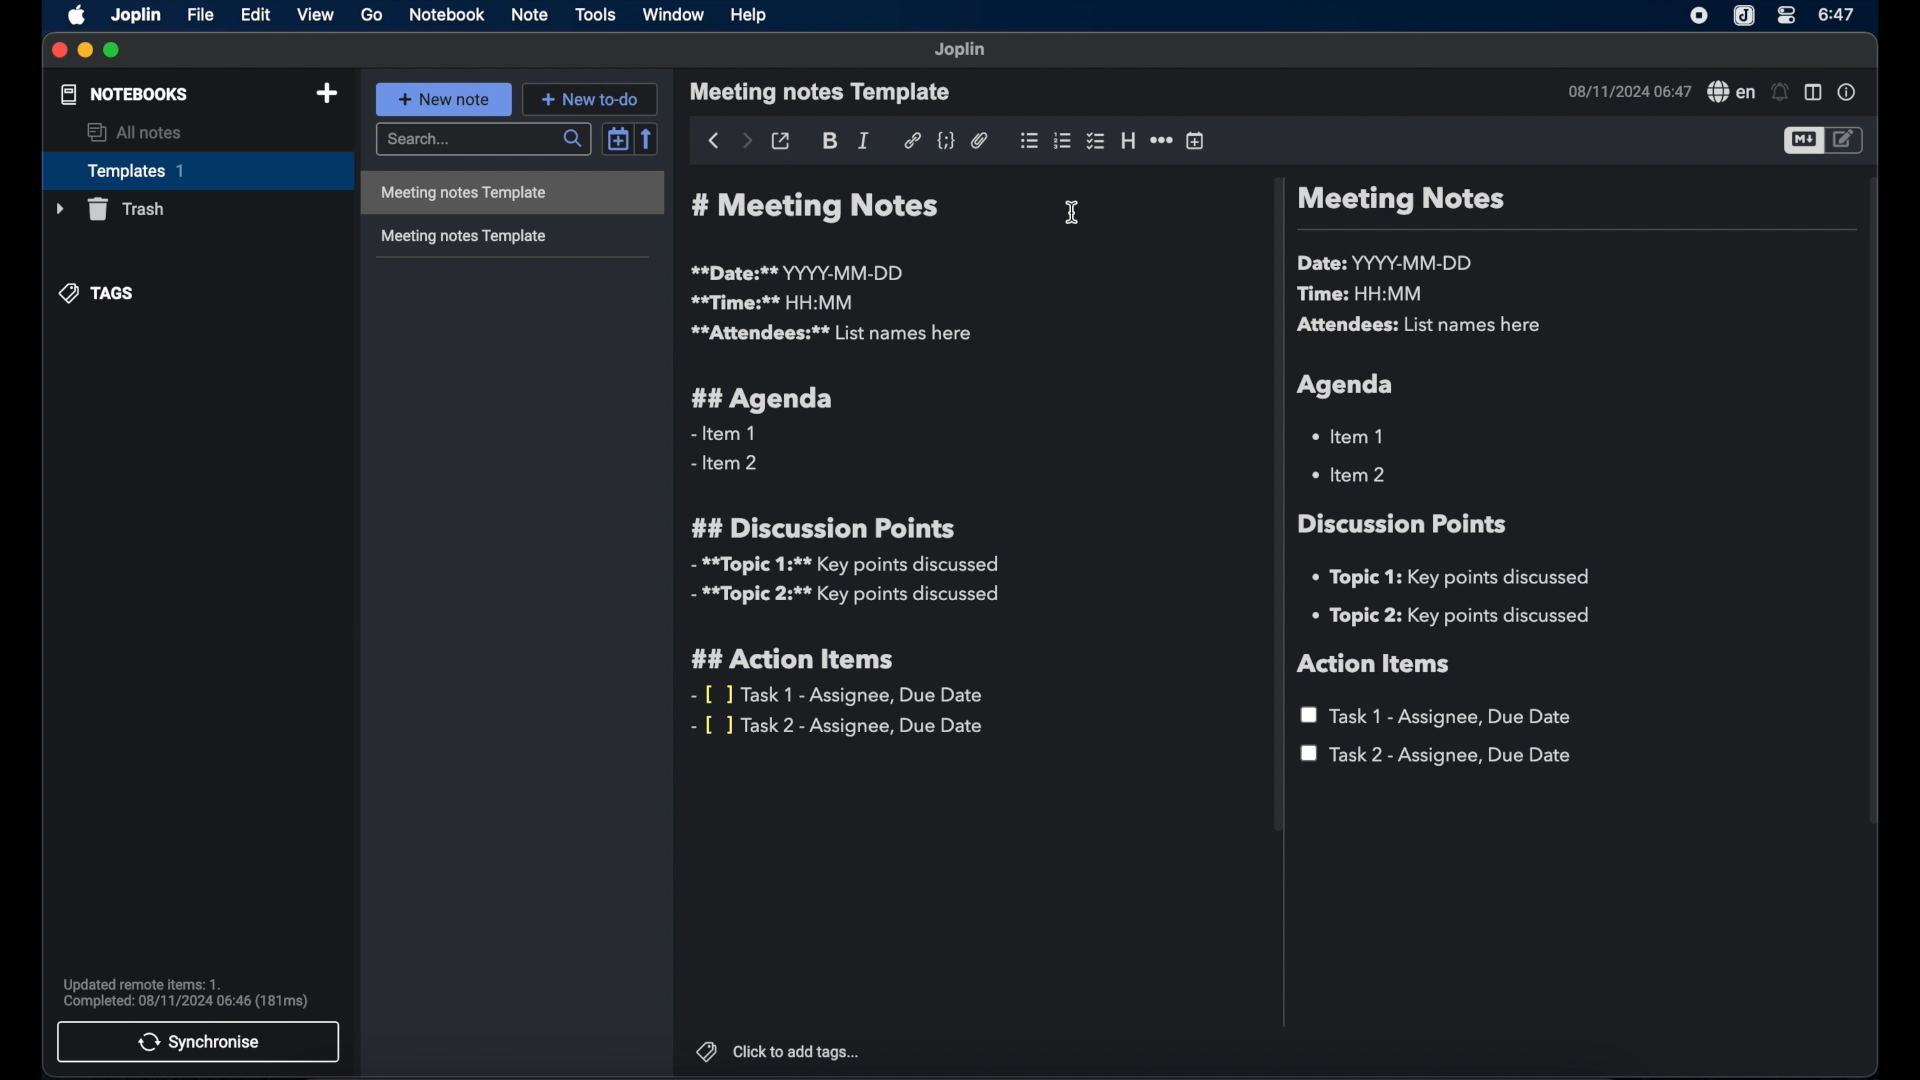  Describe the element at coordinates (135, 133) in the screenshot. I see `all notes` at that location.